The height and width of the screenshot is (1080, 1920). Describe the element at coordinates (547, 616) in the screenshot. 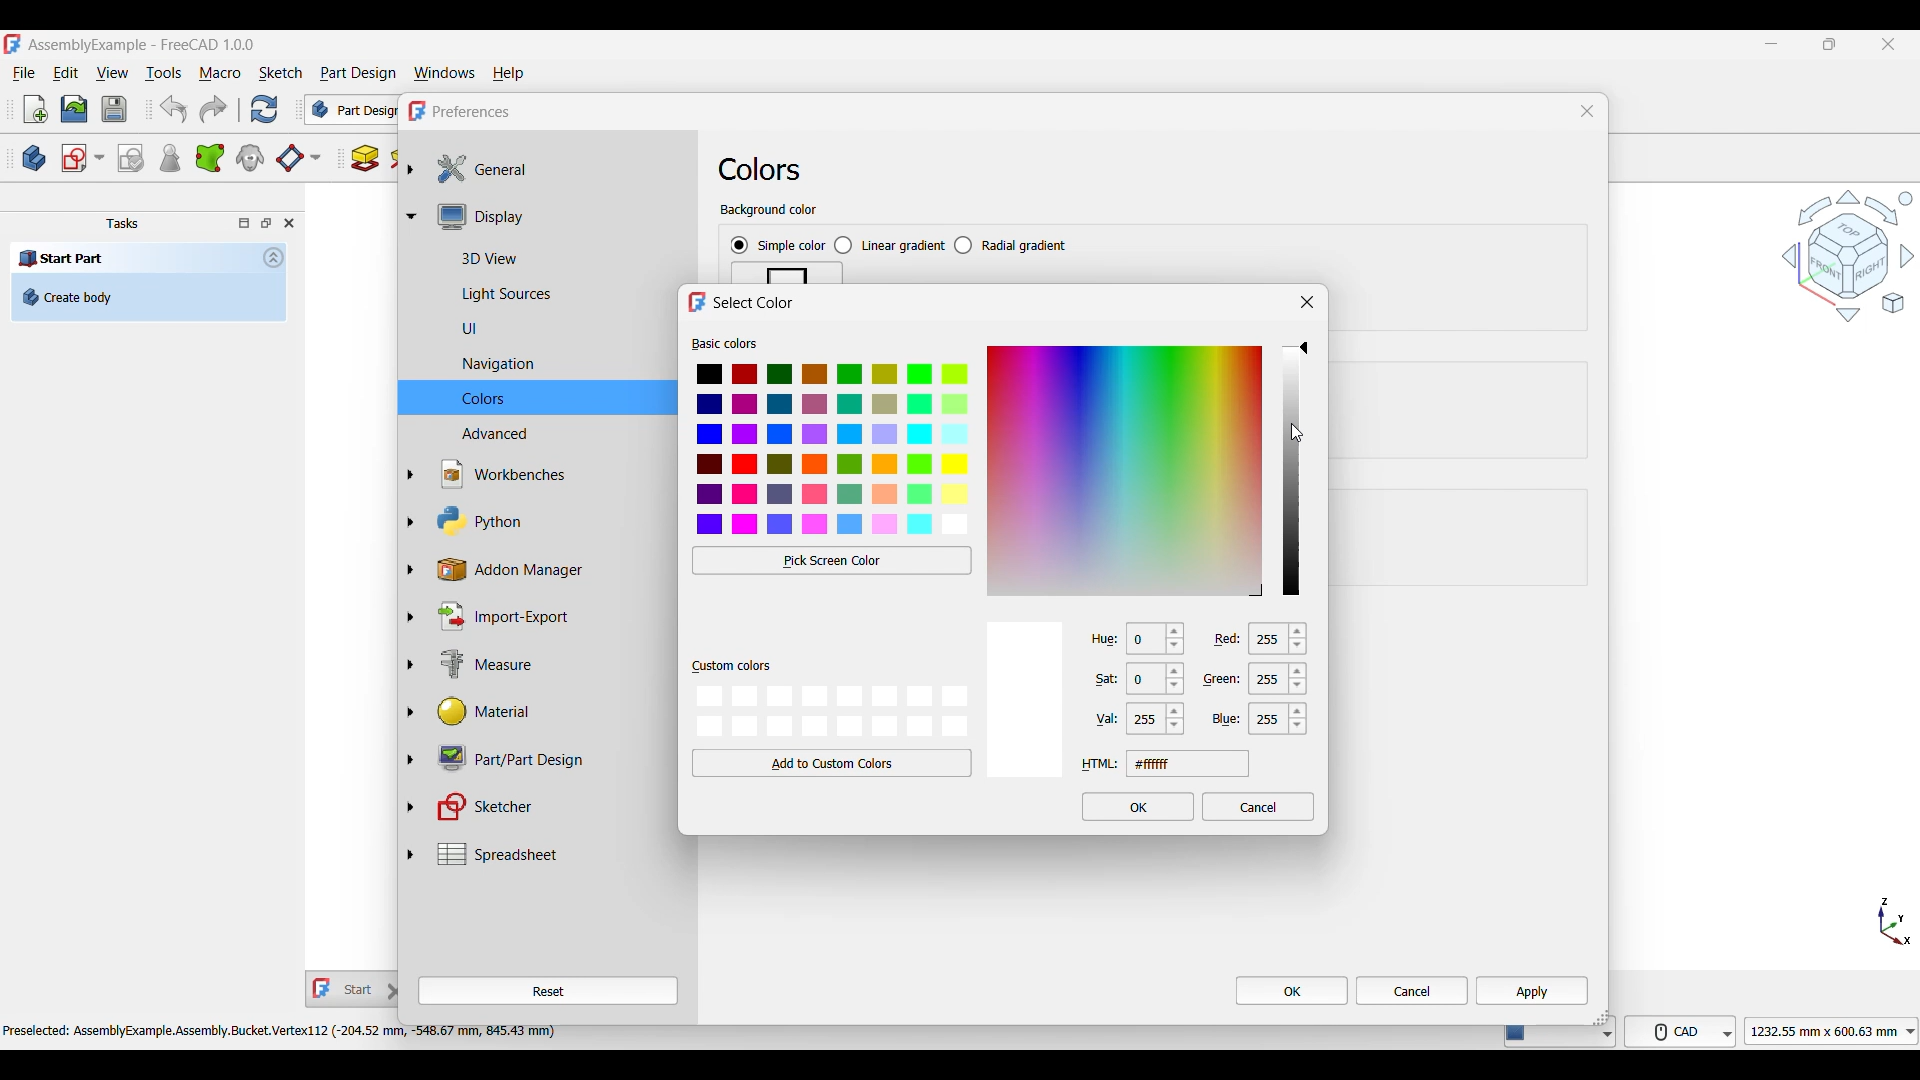

I see `Import-Export` at that location.